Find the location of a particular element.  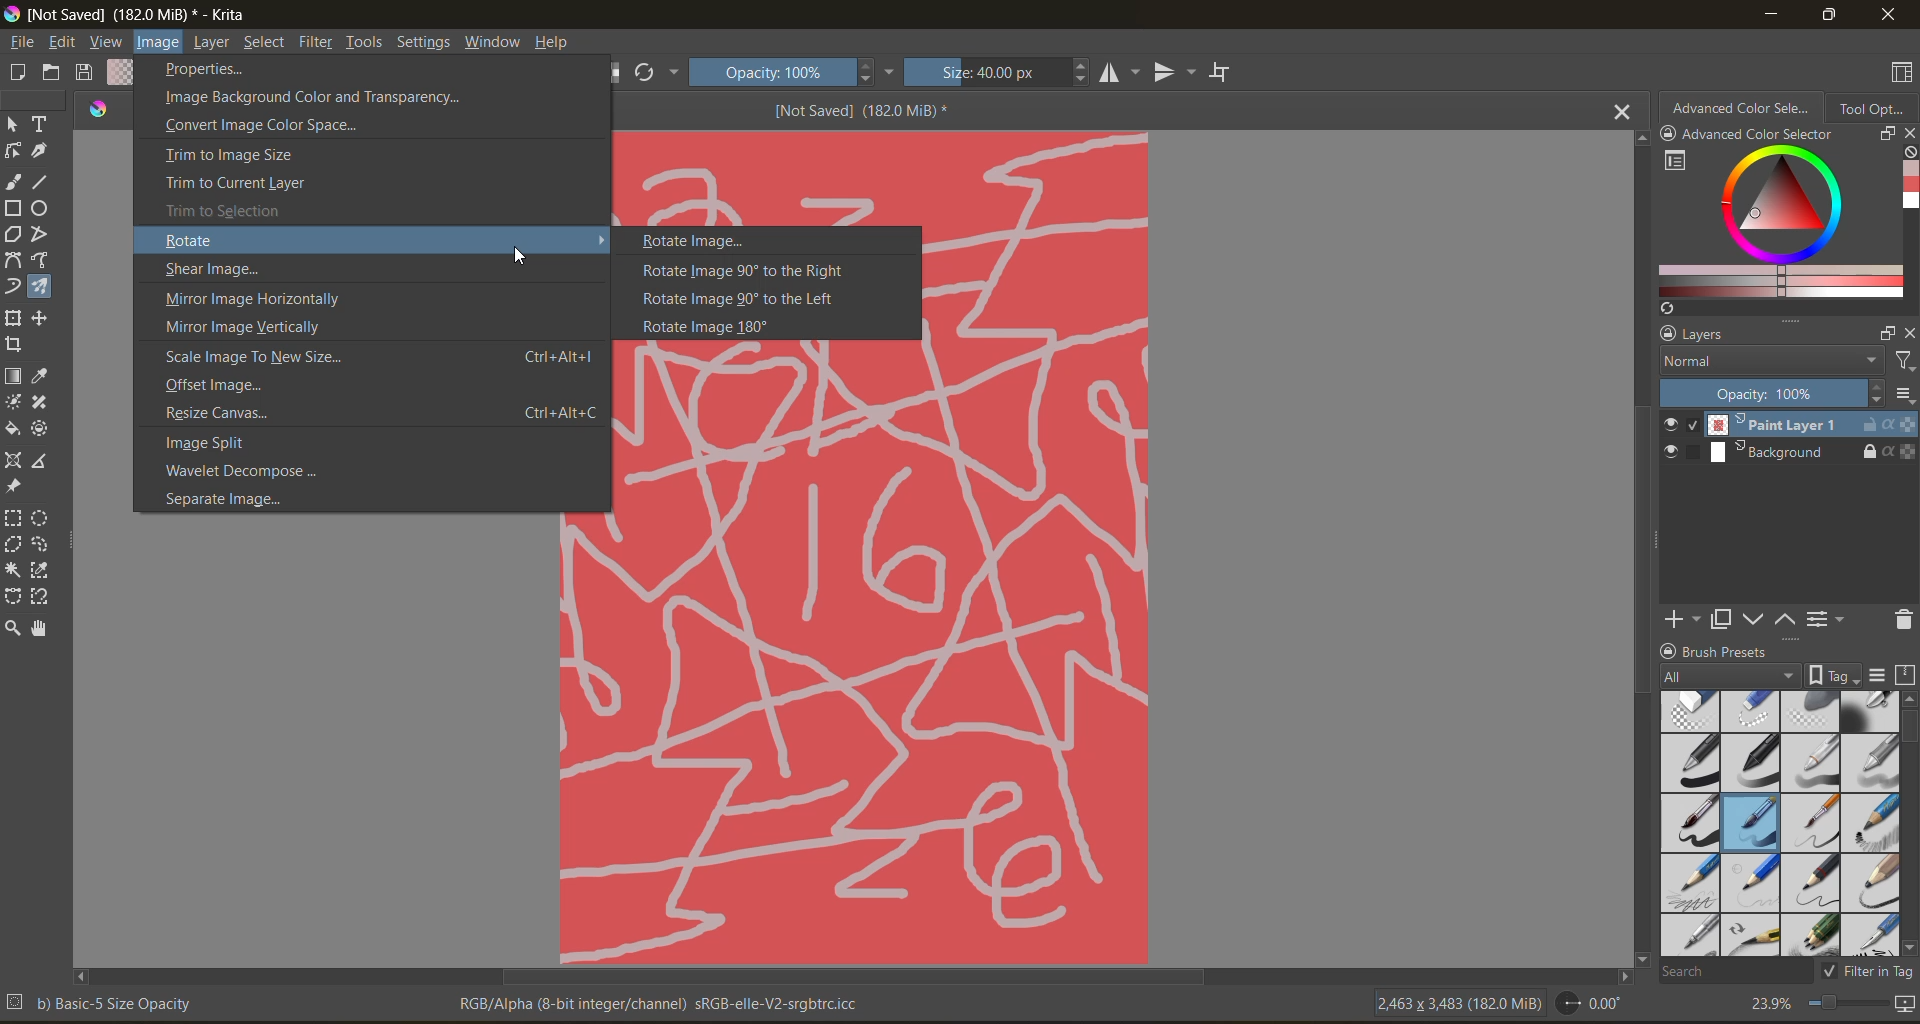

map the canvas is located at coordinates (1903, 1004).